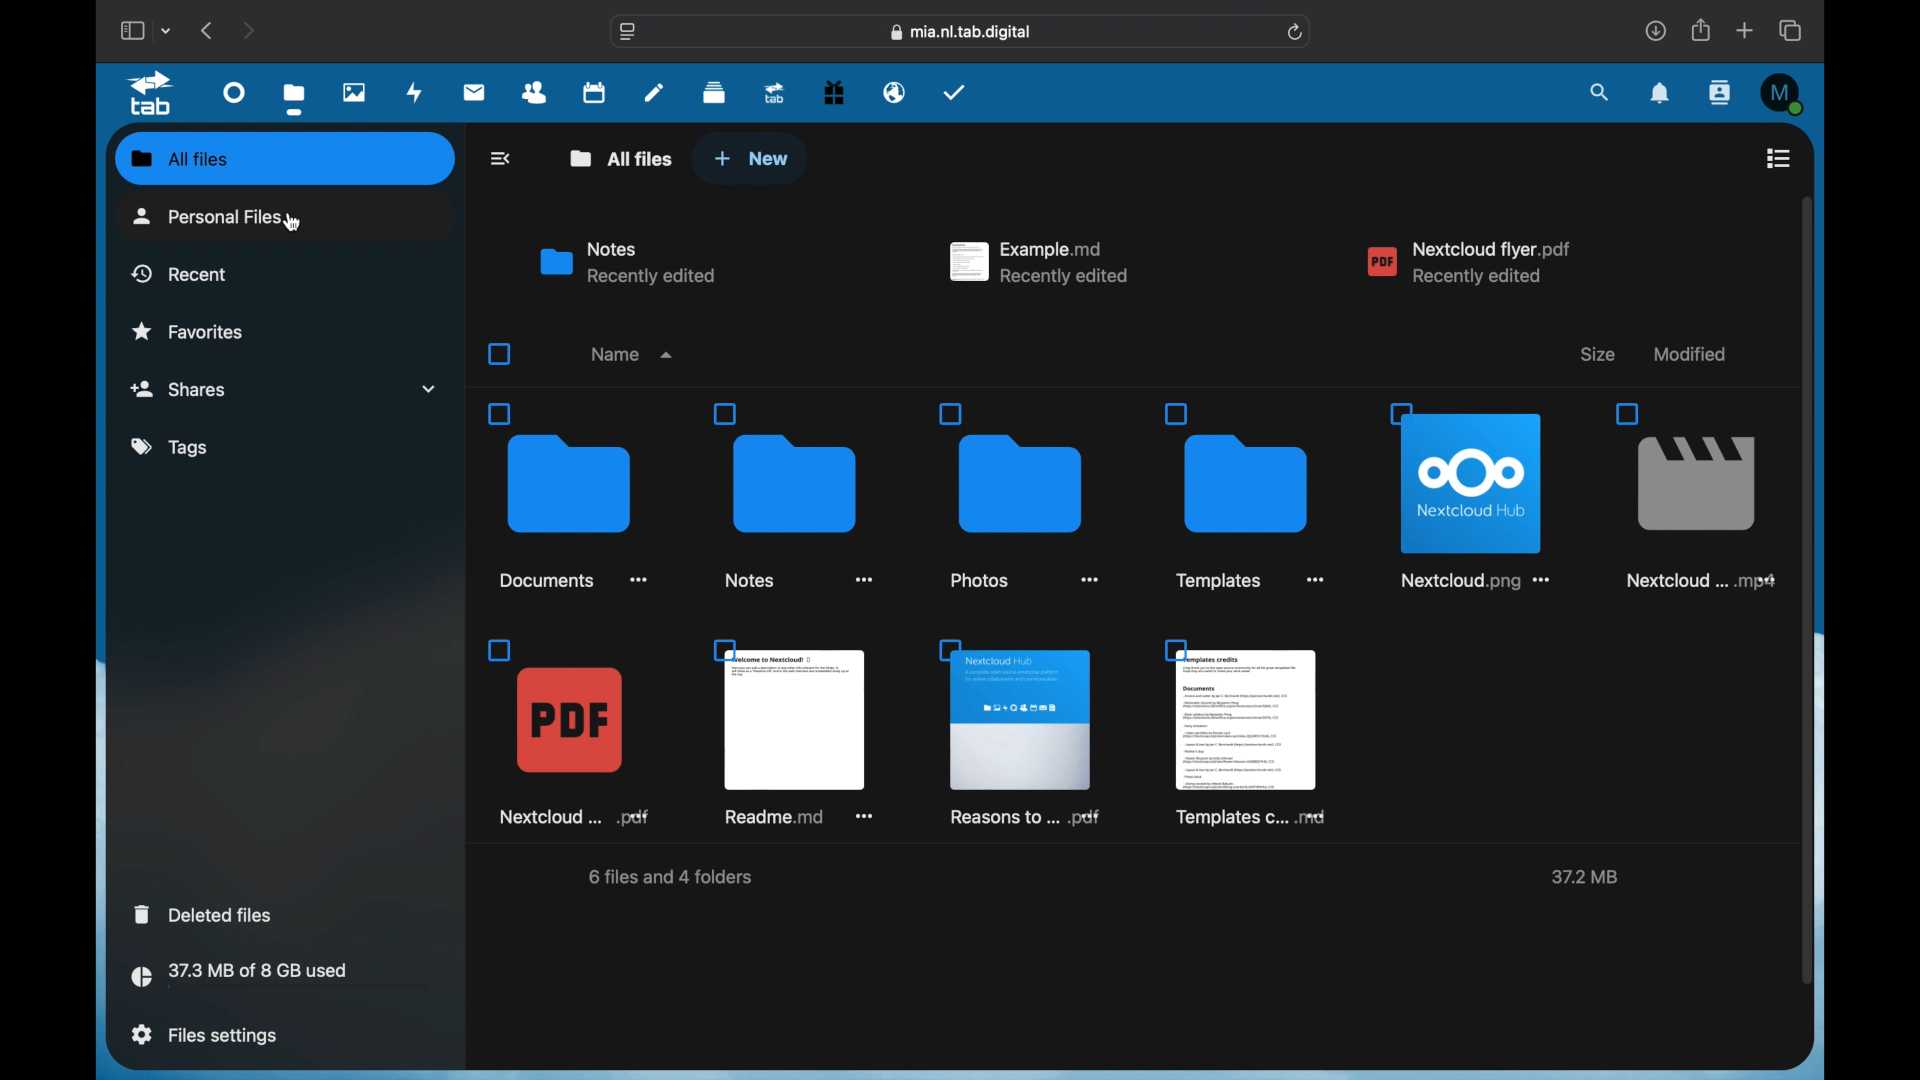 This screenshot has width=1920, height=1080. Describe the element at coordinates (797, 733) in the screenshot. I see `file` at that location.